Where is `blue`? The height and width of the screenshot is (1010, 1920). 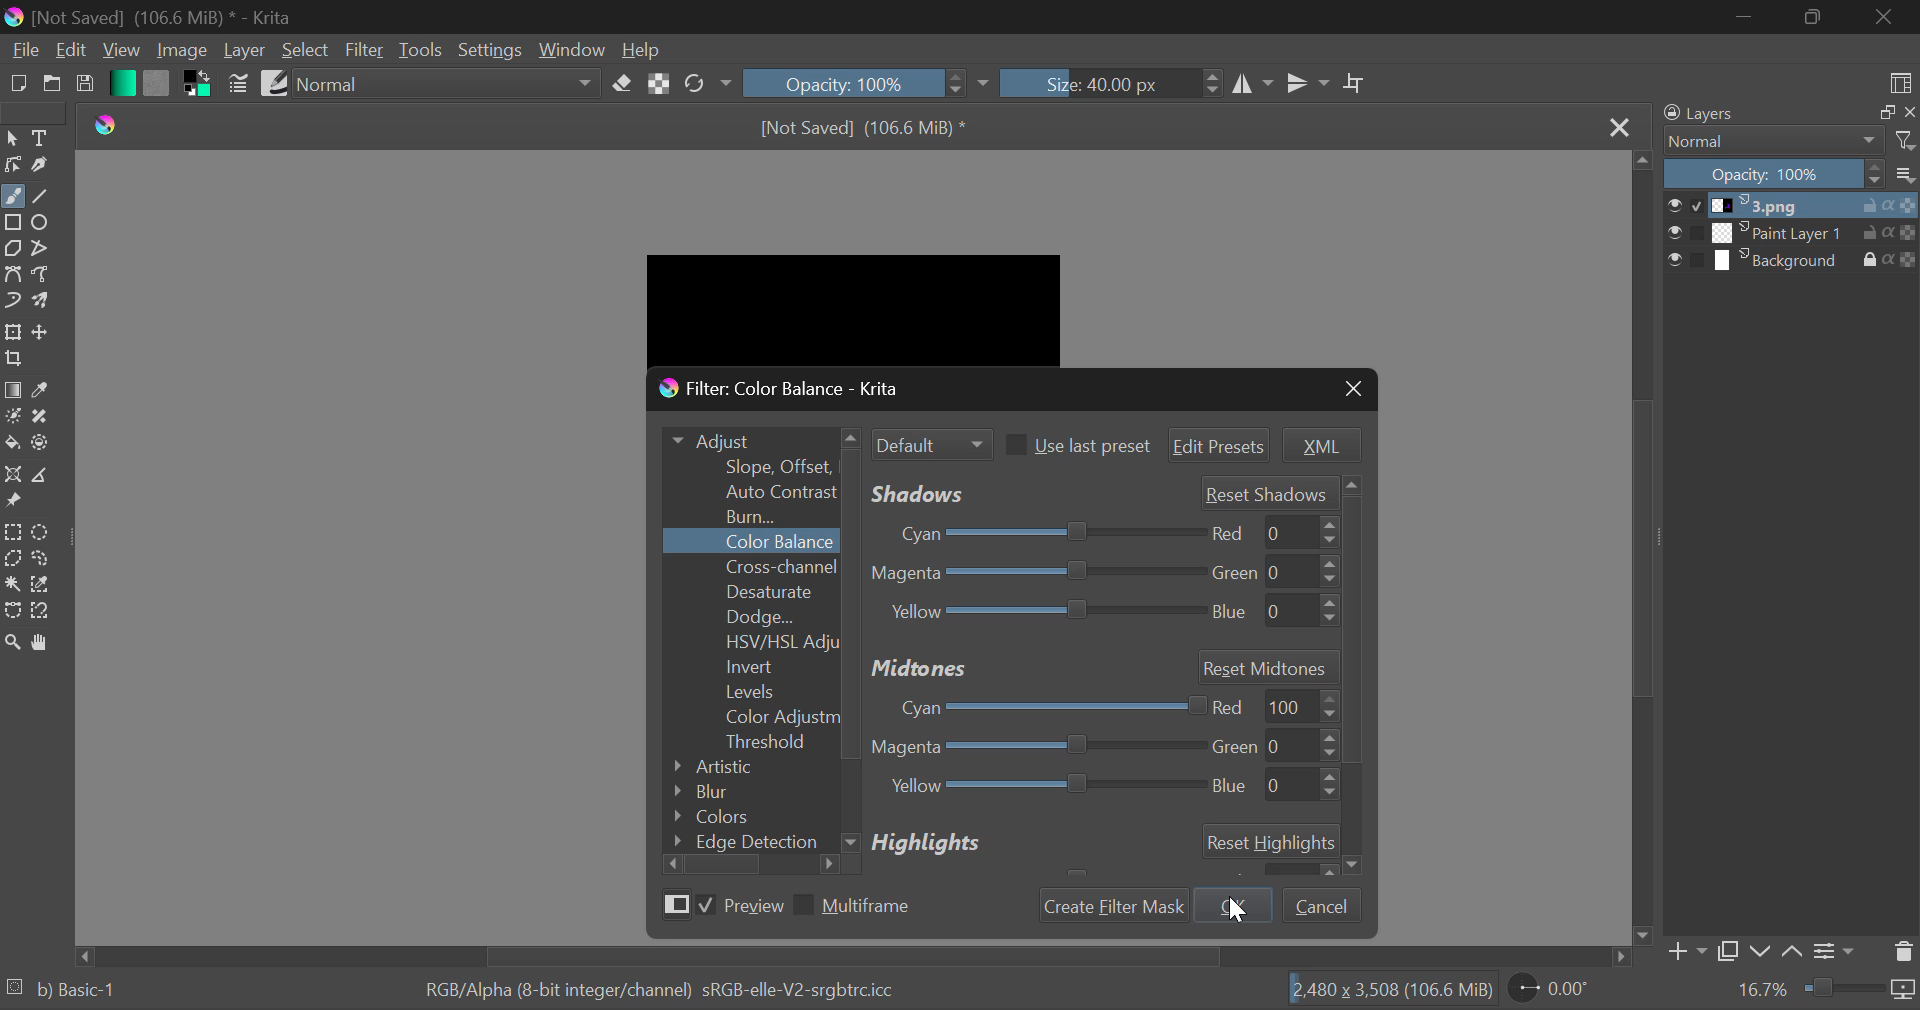 blue is located at coordinates (1271, 612).